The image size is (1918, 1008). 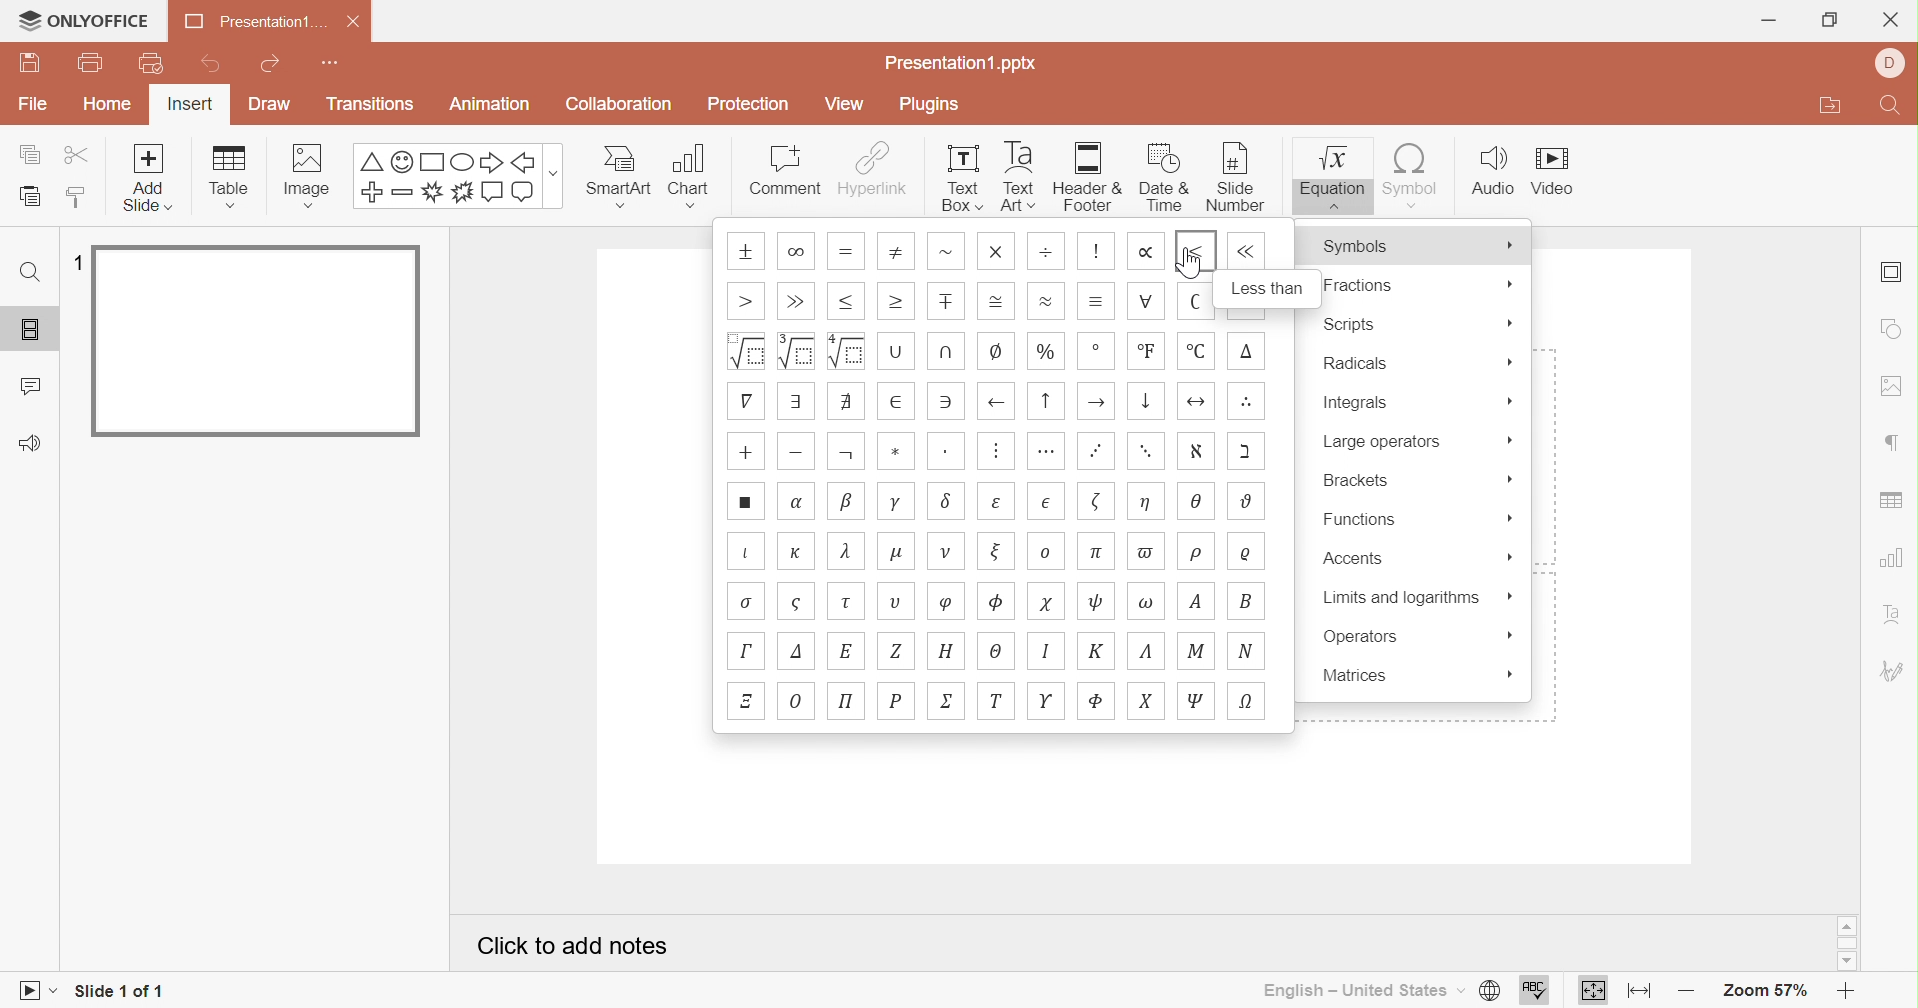 I want to click on Scroll Up, so click(x=1844, y=925).